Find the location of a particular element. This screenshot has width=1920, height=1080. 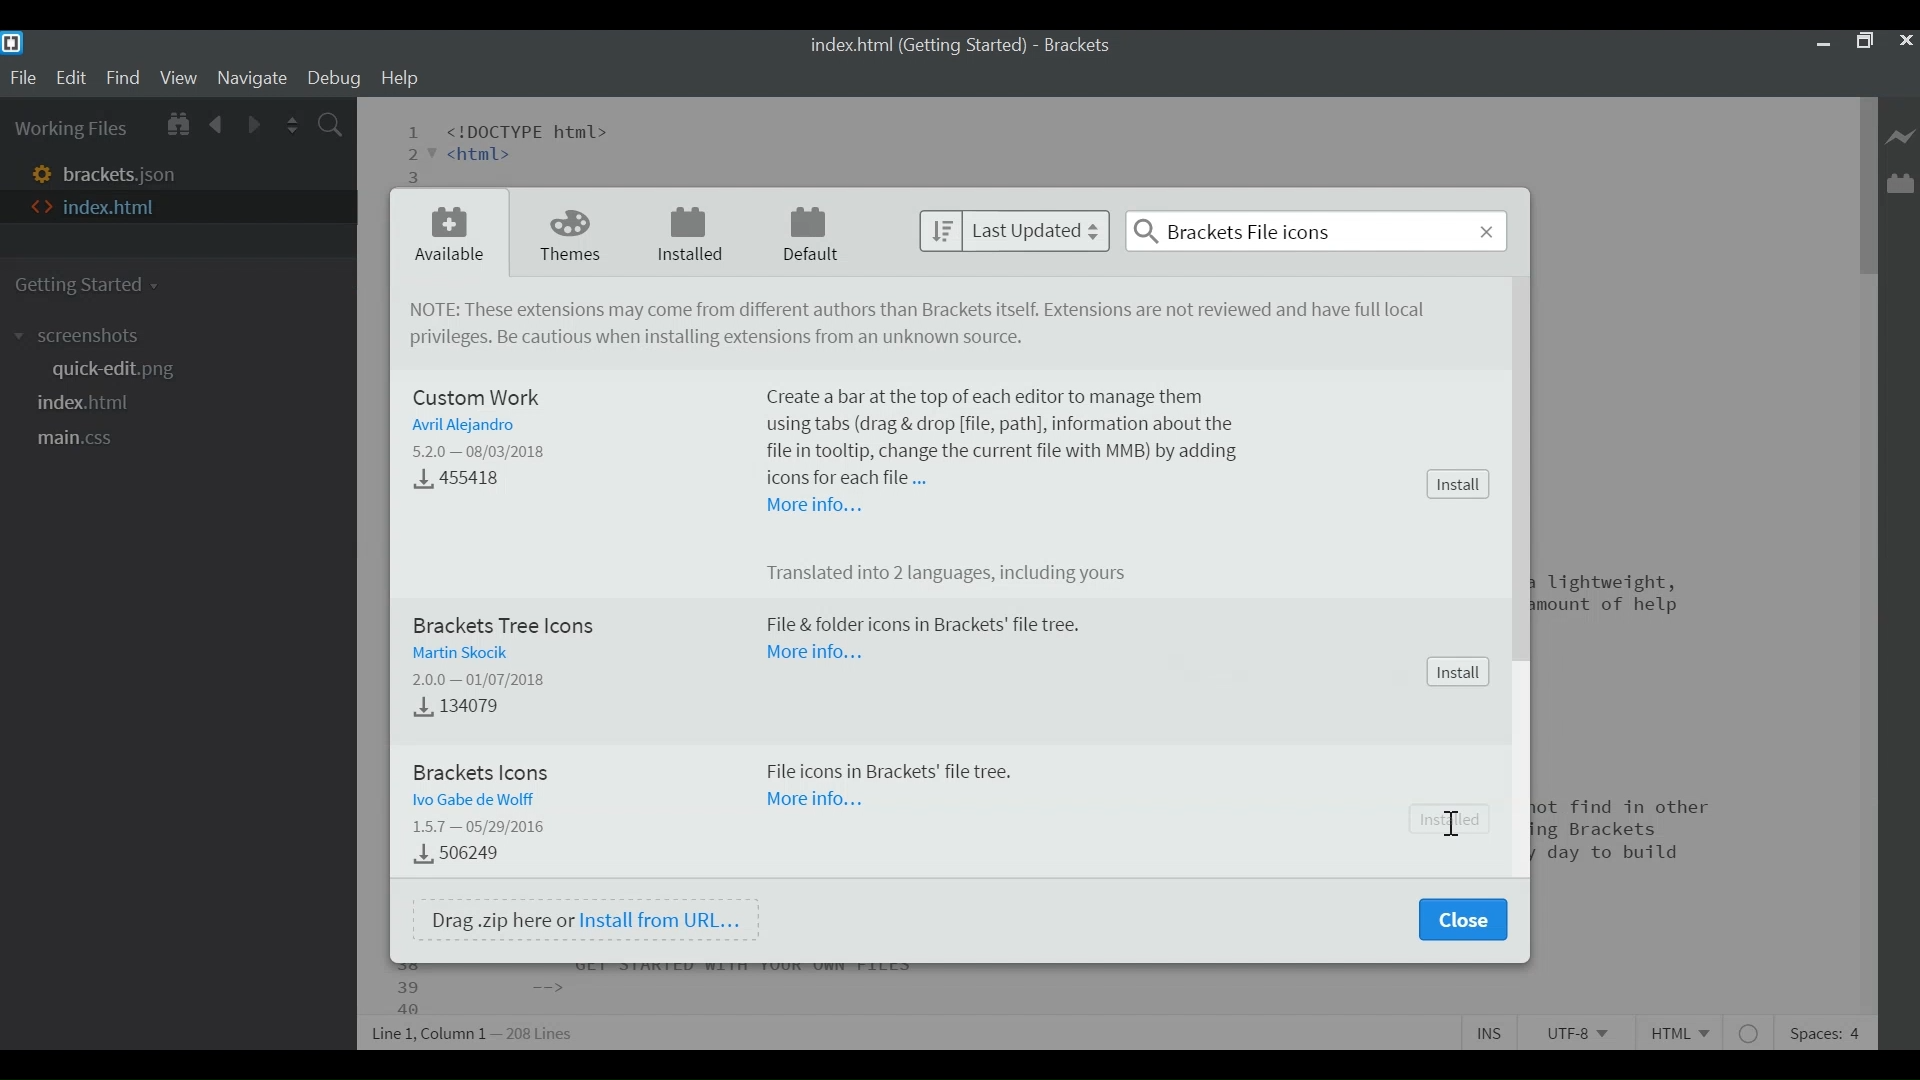

Version - Release Dtae is located at coordinates (481, 676).